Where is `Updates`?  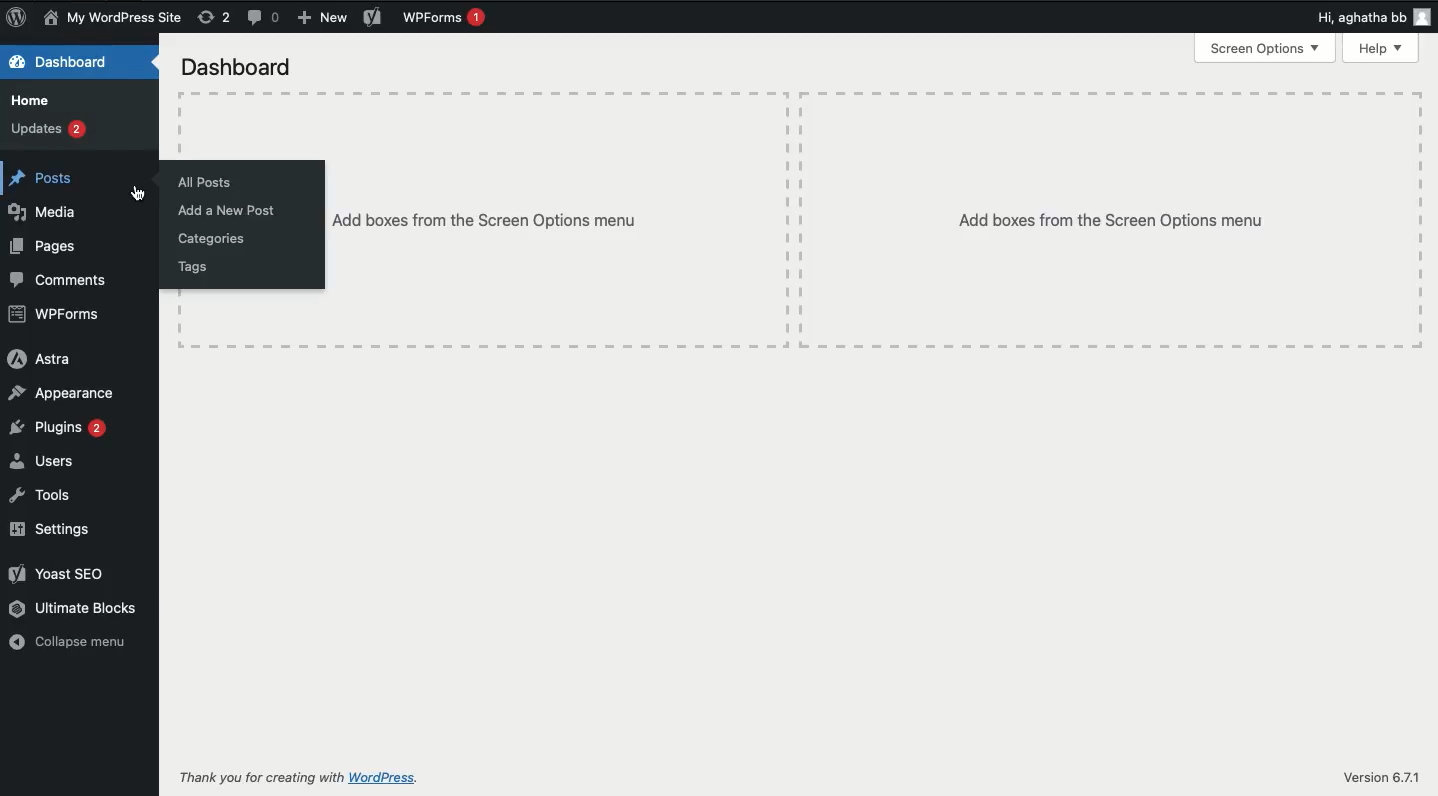 Updates is located at coordinates (51, 128).